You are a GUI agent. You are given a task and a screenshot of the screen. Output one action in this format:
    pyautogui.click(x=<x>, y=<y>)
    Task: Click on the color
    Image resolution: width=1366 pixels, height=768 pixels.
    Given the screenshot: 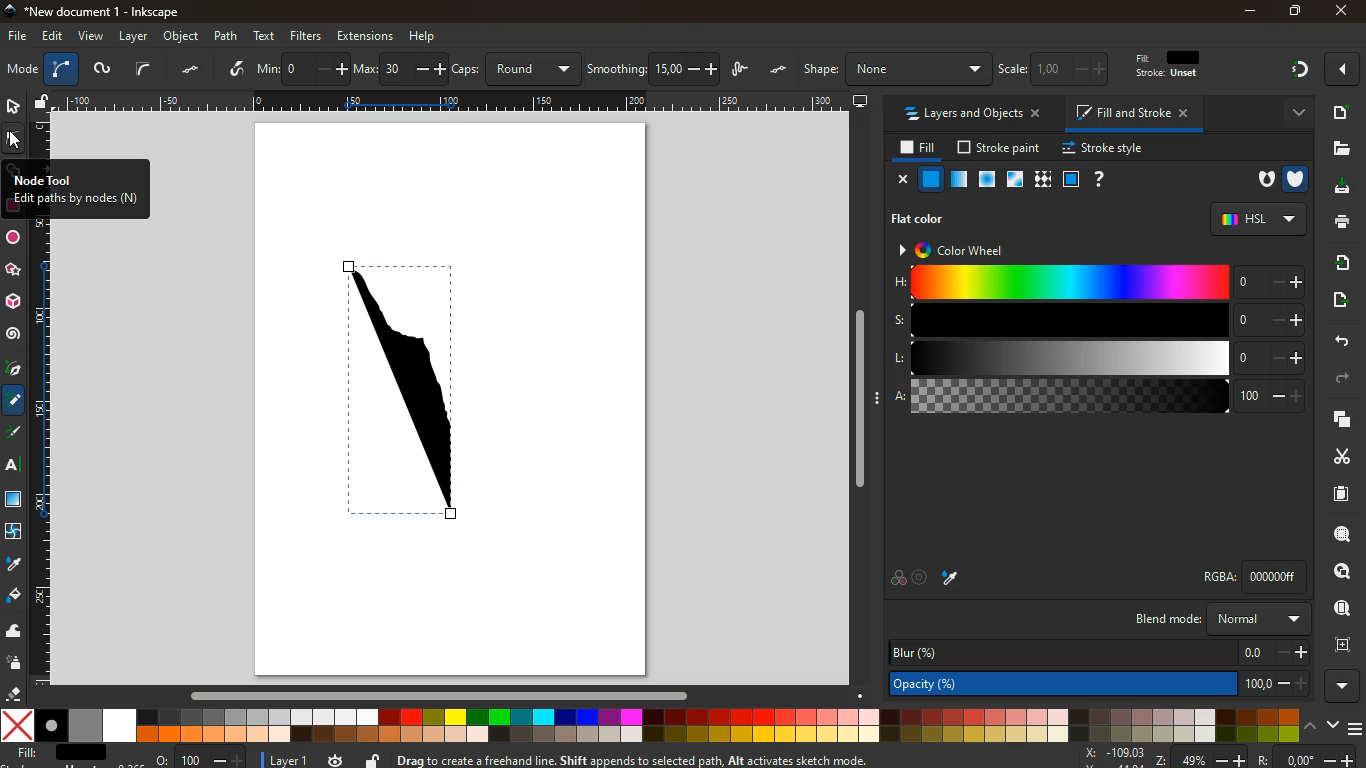 What is the action you would take?
    pyautogui.click(x=651, y=725)
    